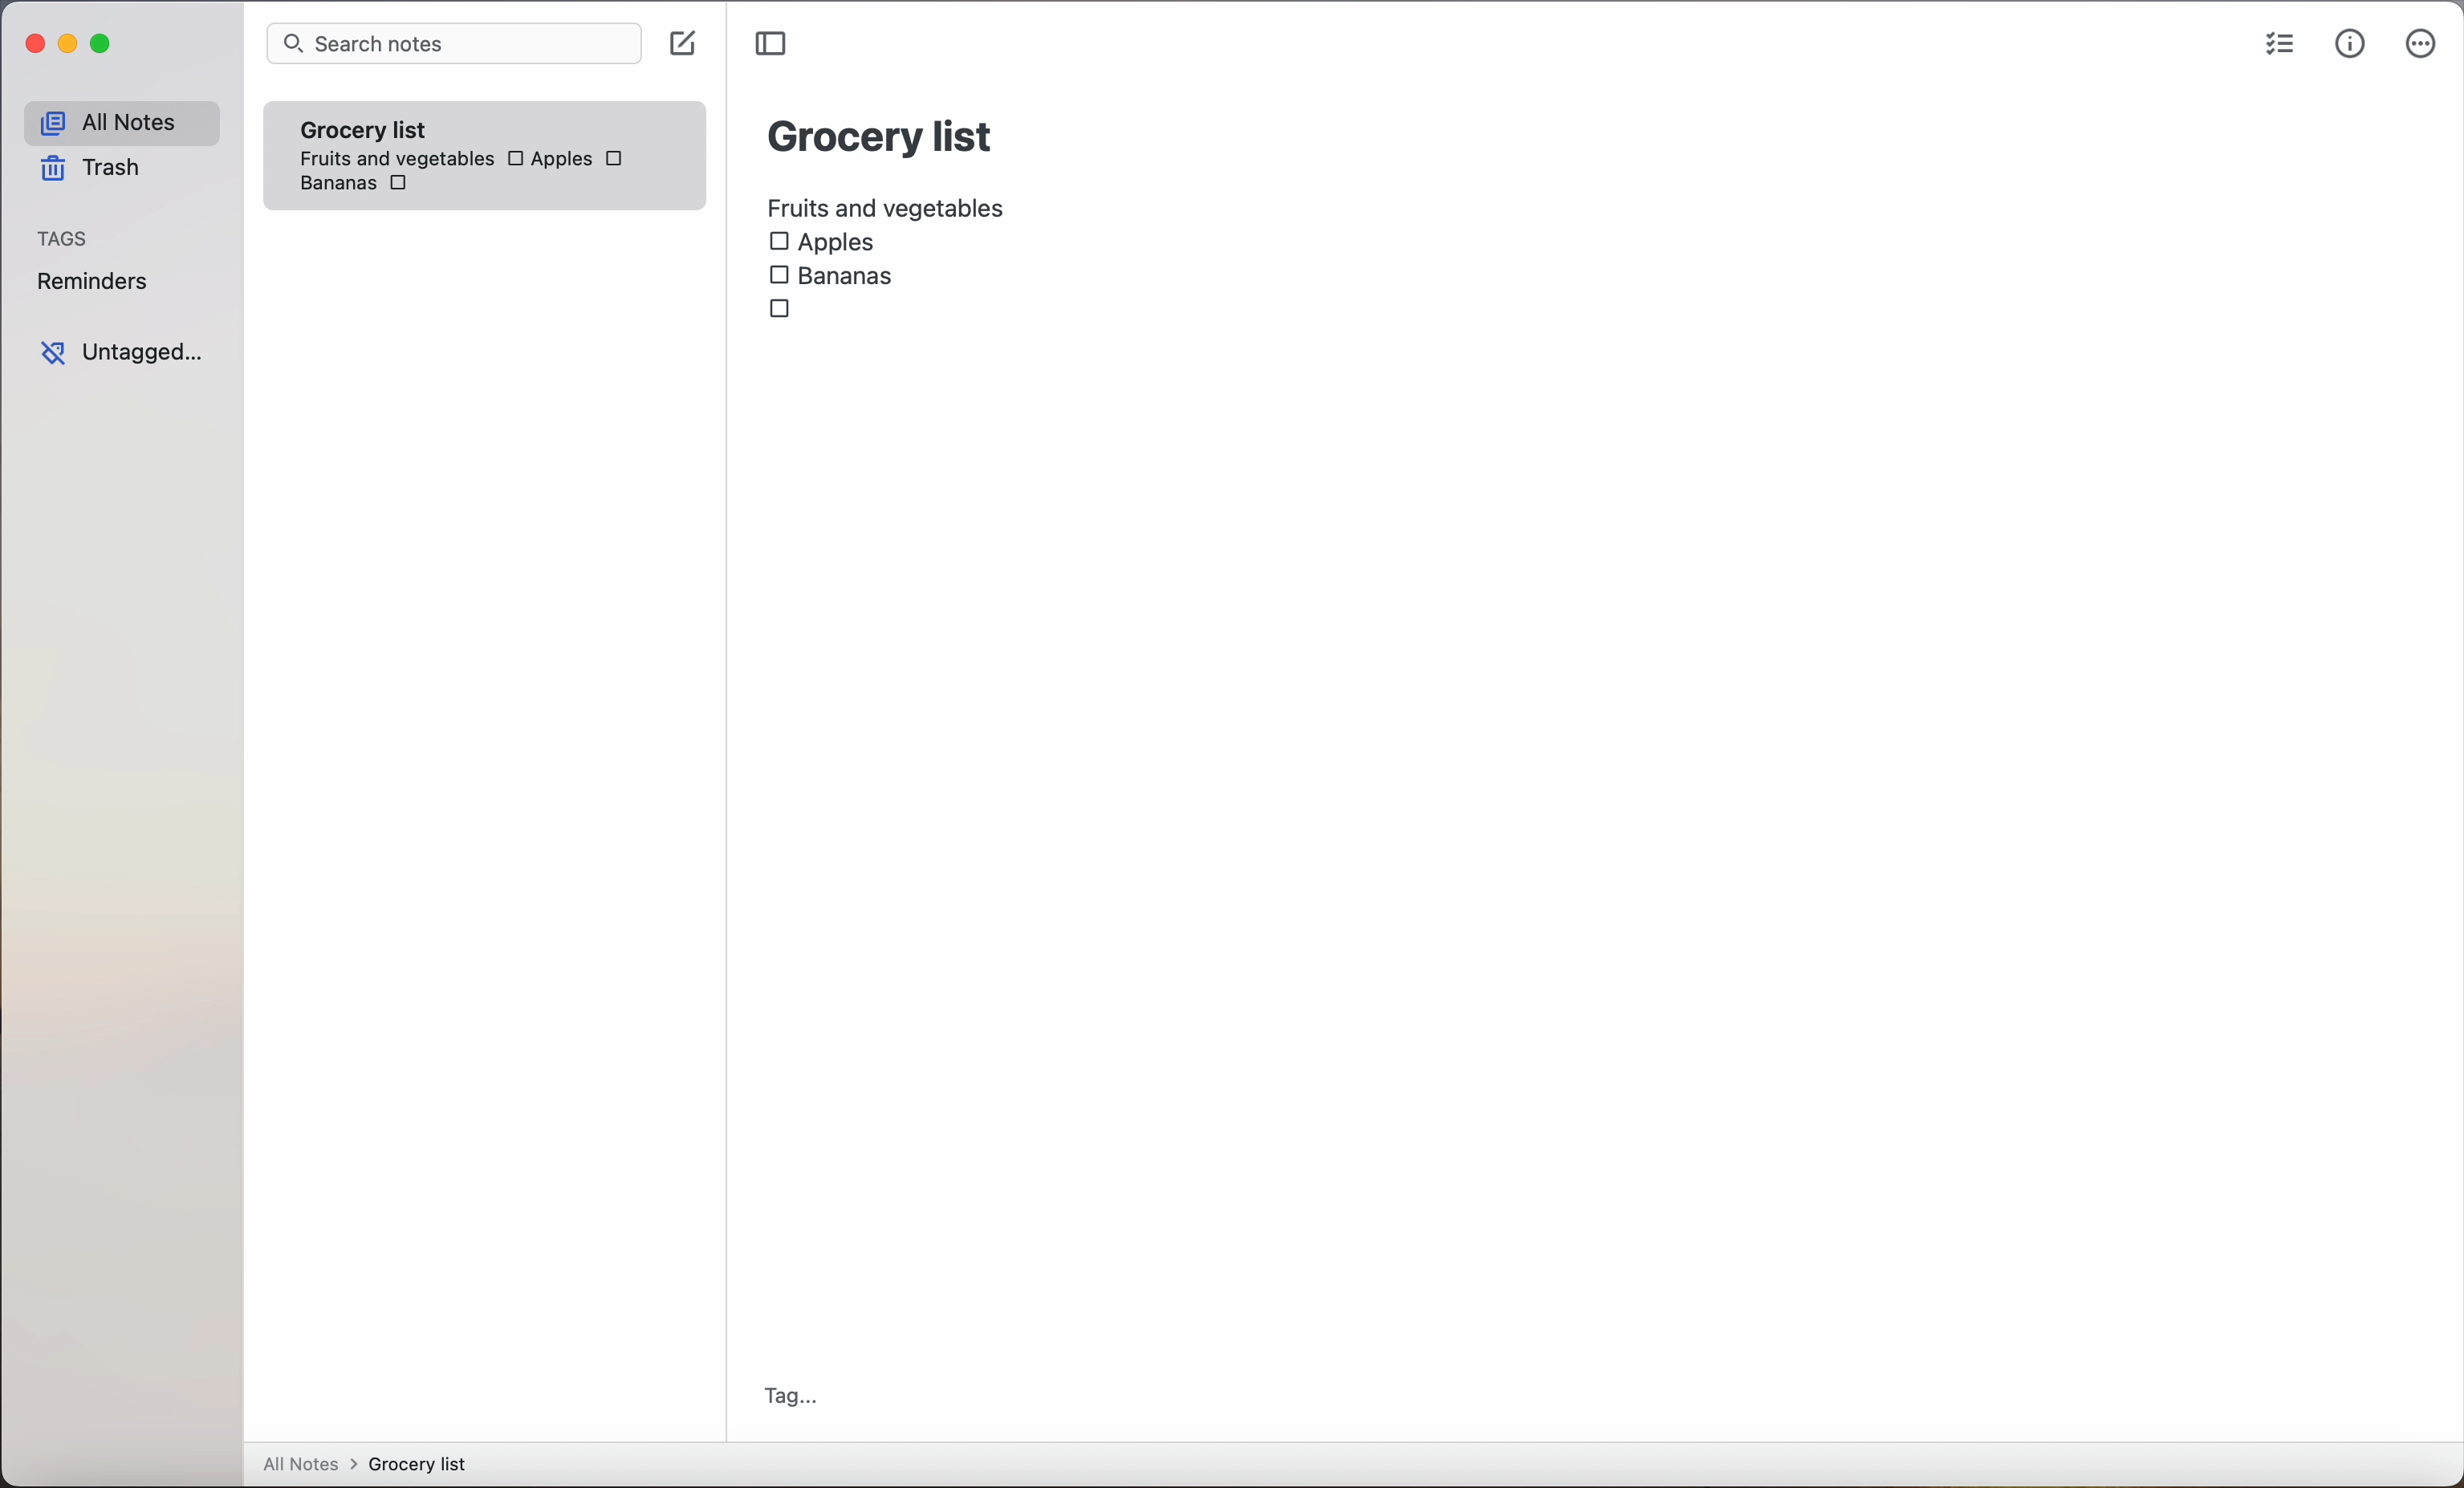 This screenshot has width=2464, height=1488. I want to click on all notes, so click(120, 123).